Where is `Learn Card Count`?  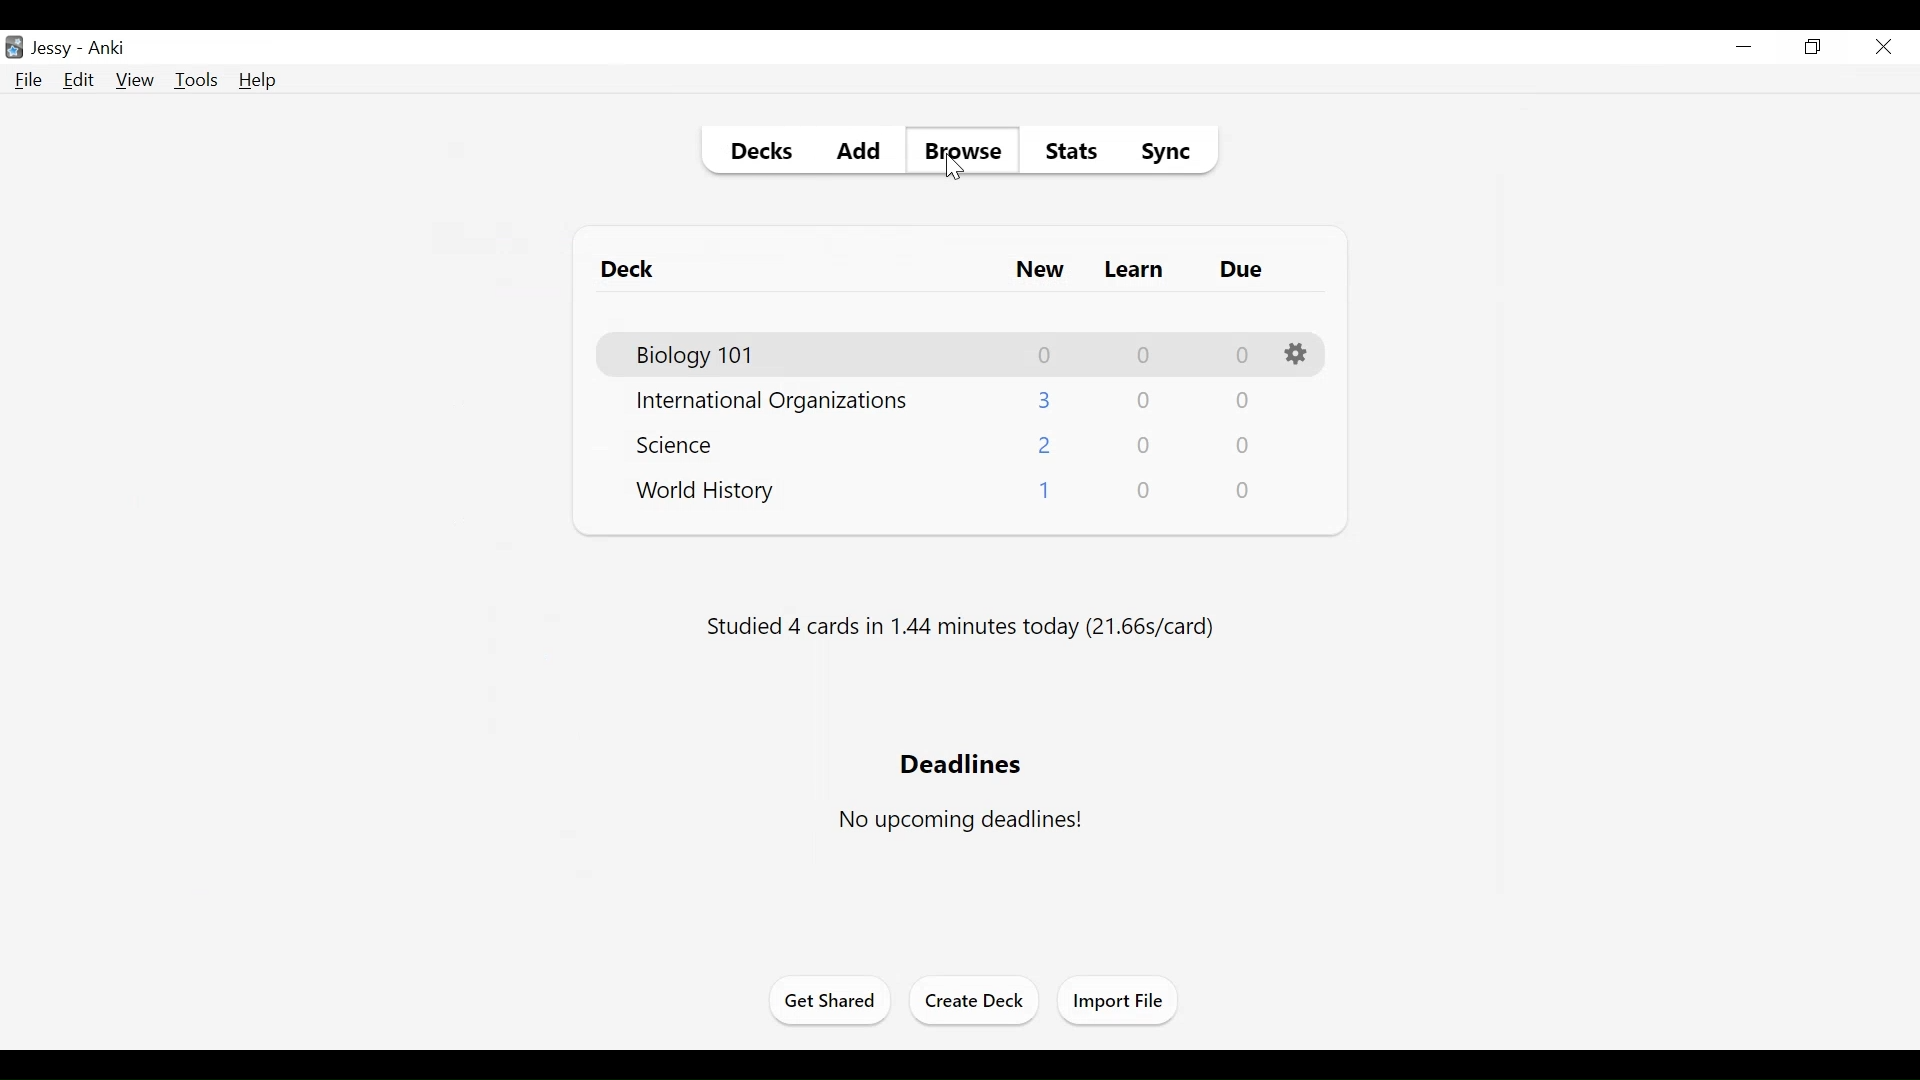
Learn Card Count is located at coordinates (1144, 445).